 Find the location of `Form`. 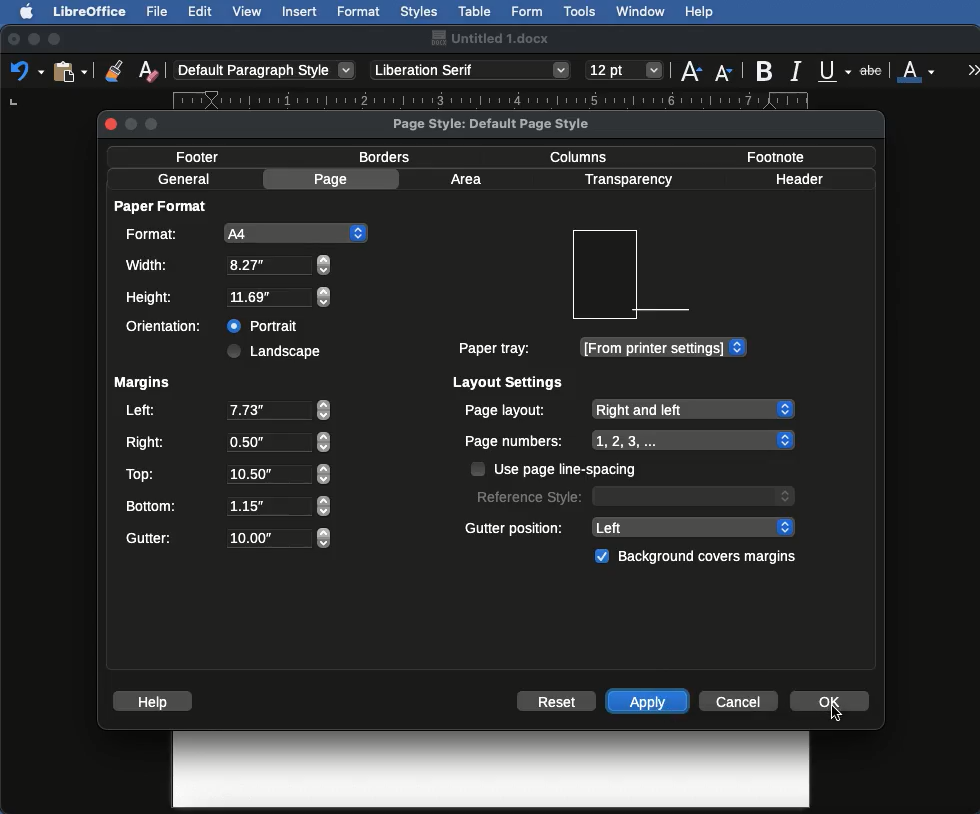

Form is located at coordinates (527, 12).